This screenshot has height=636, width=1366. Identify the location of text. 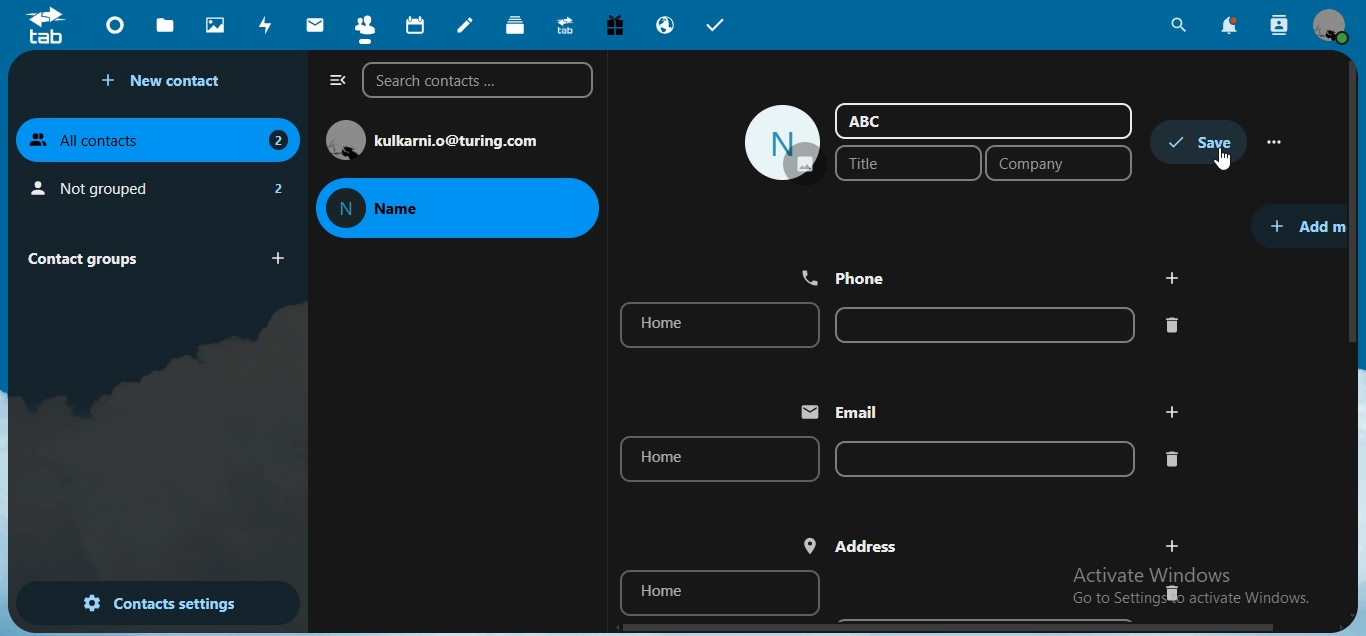
(462, 140).